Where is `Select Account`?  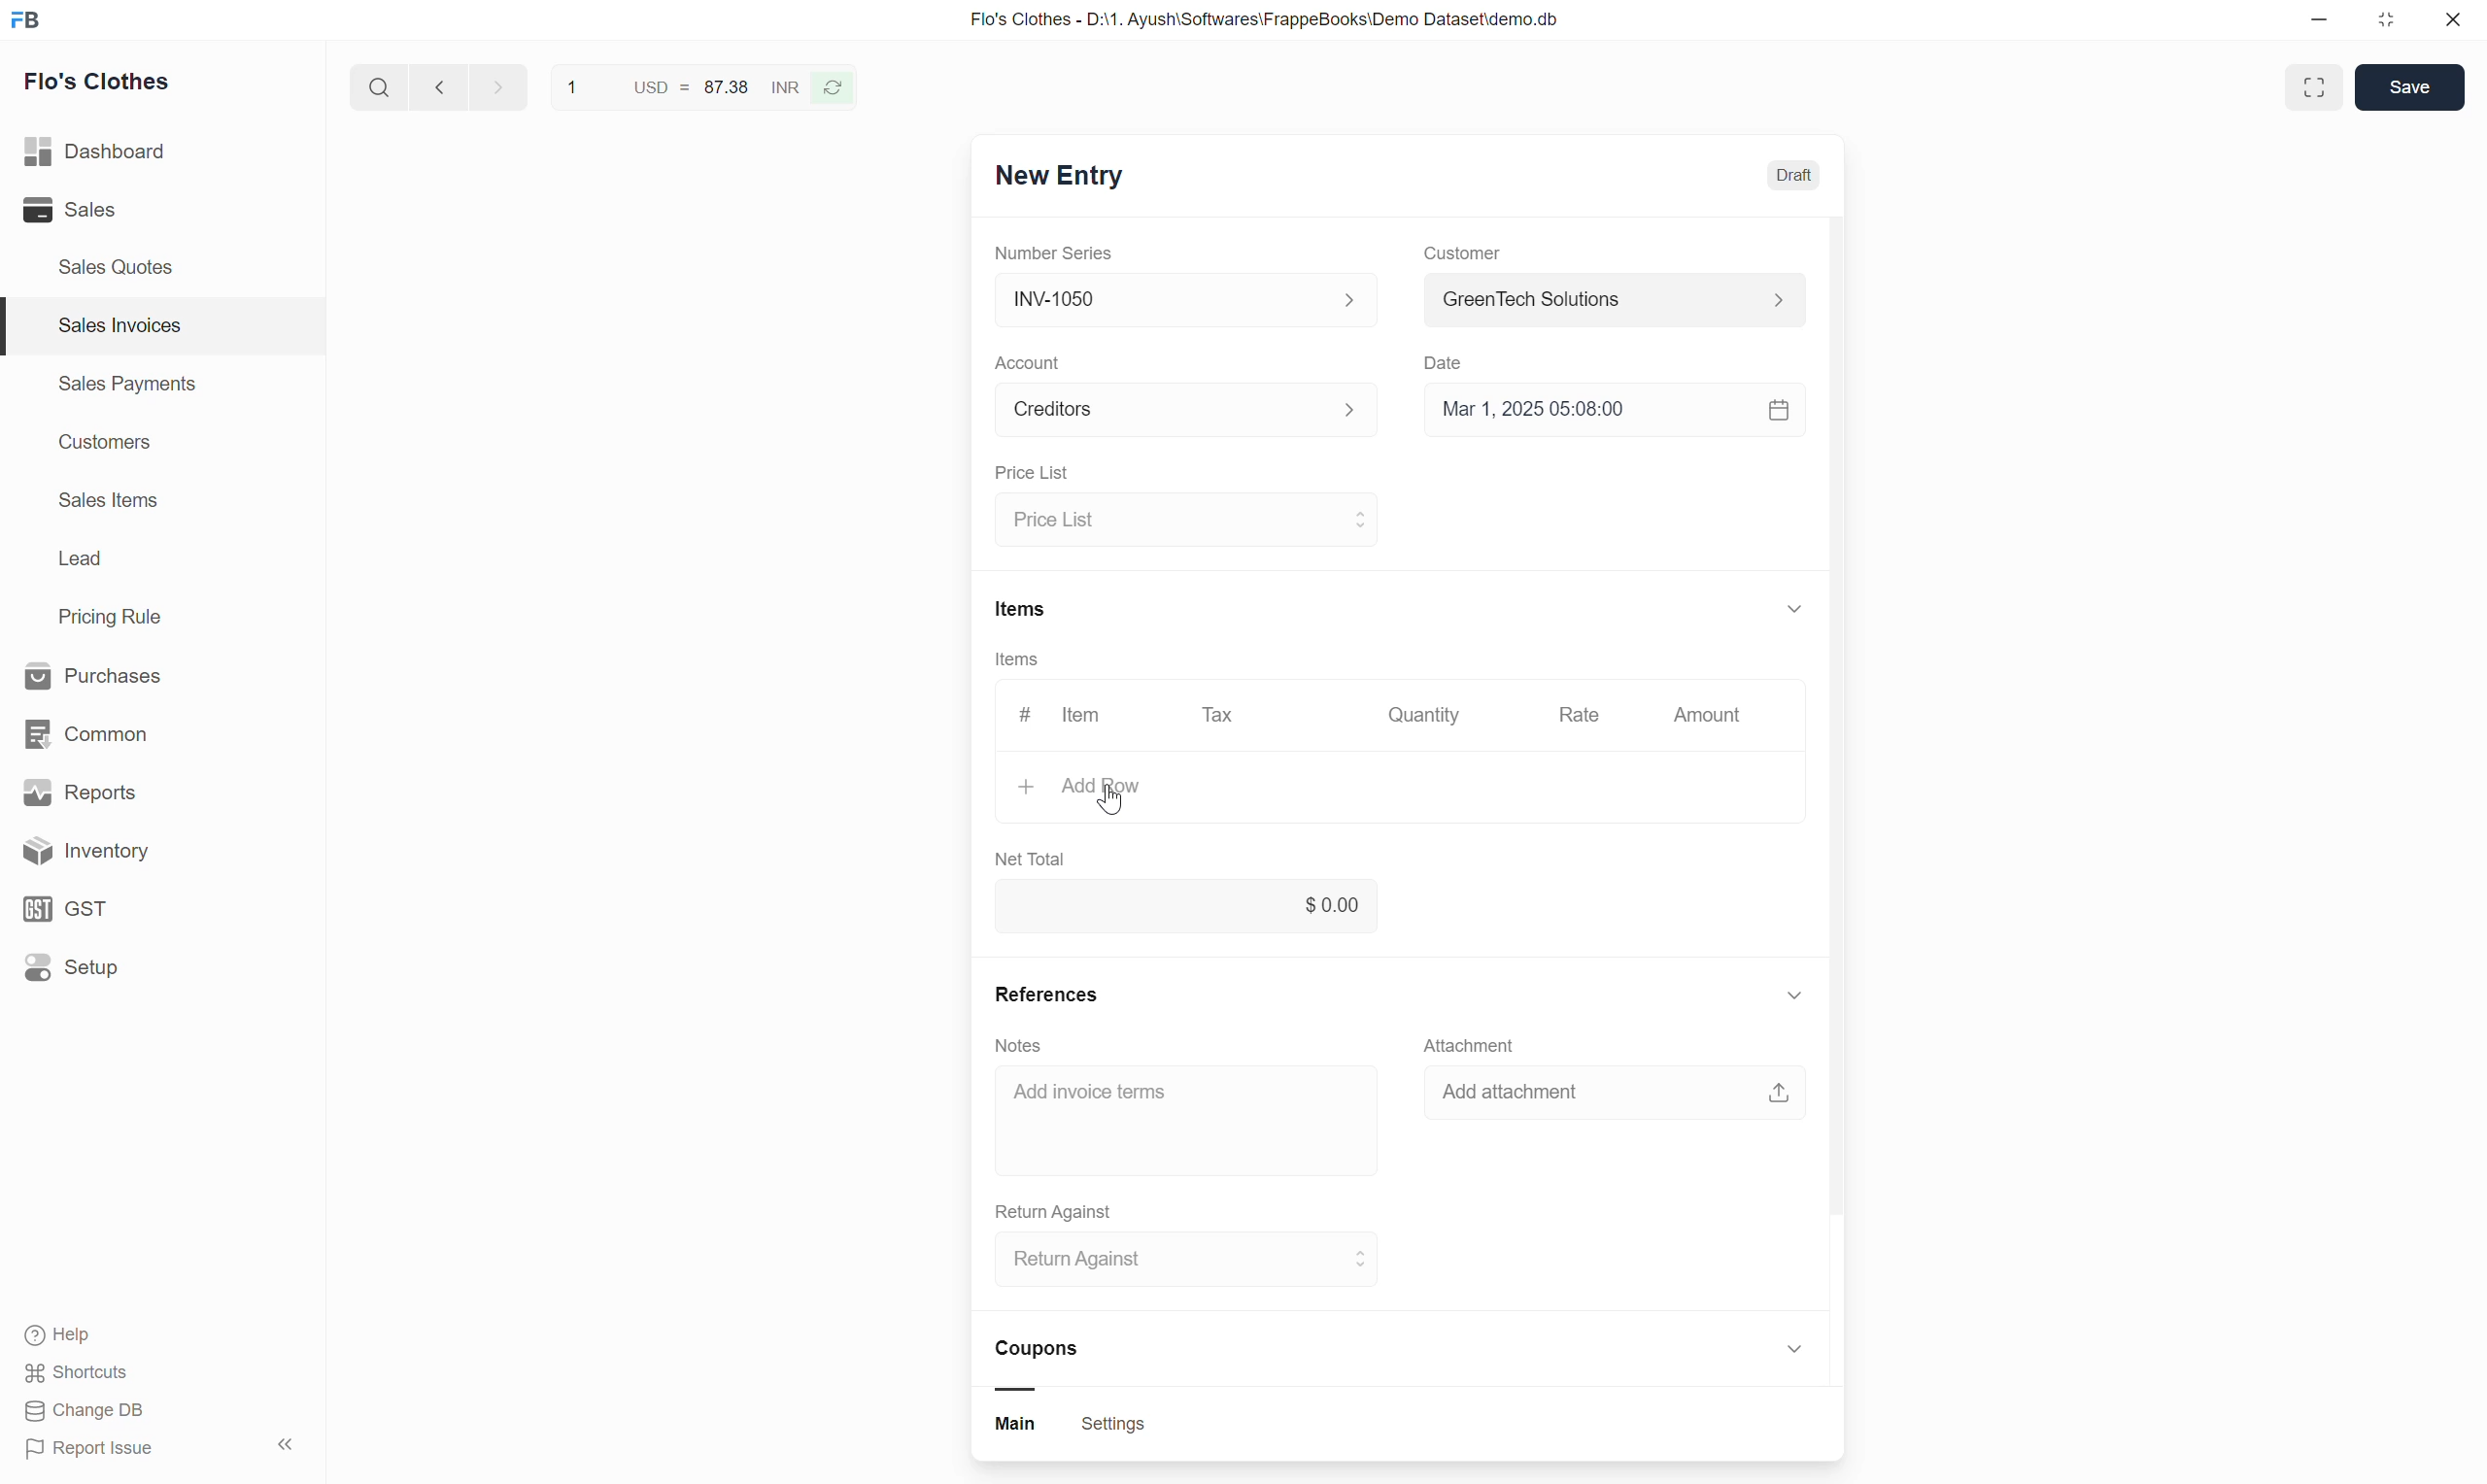
Select Account is located at coordinates (1177, 416).